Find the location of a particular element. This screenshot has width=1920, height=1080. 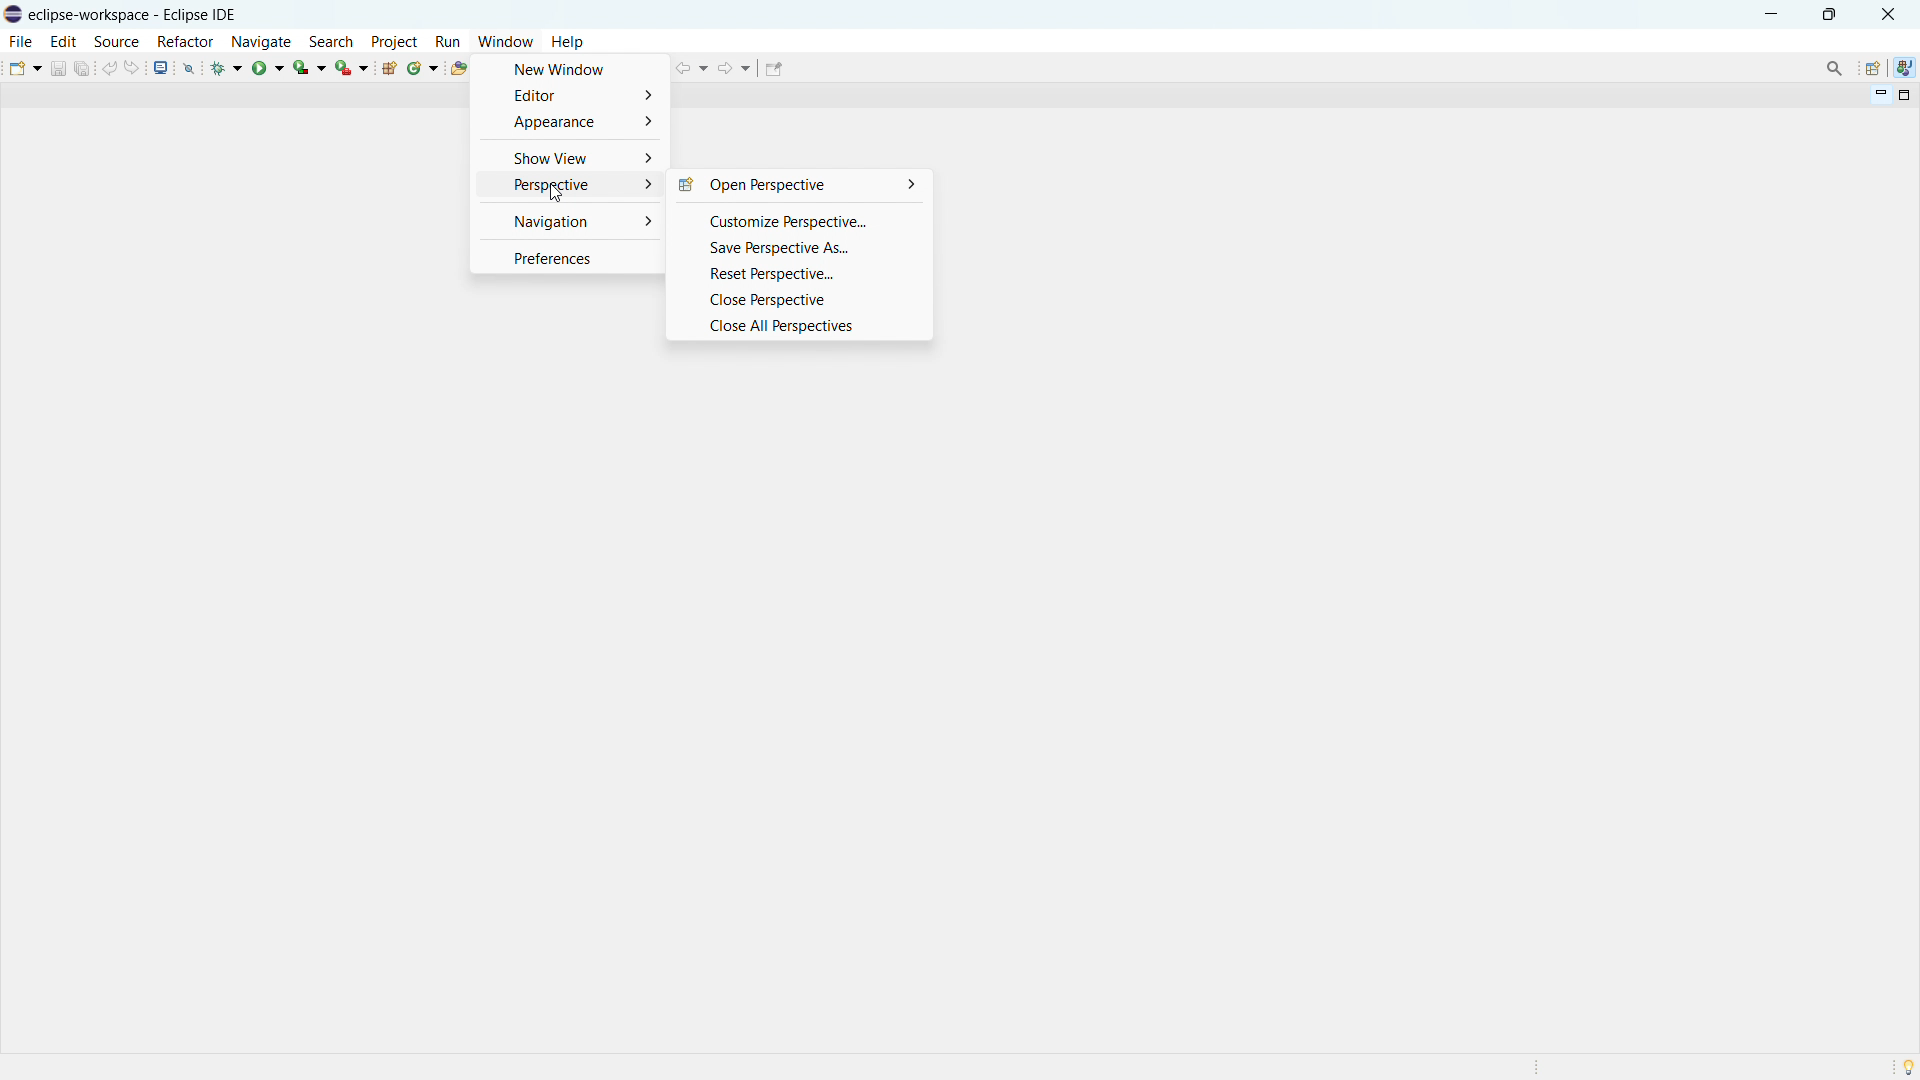

search is located at coordinates (331, 41).